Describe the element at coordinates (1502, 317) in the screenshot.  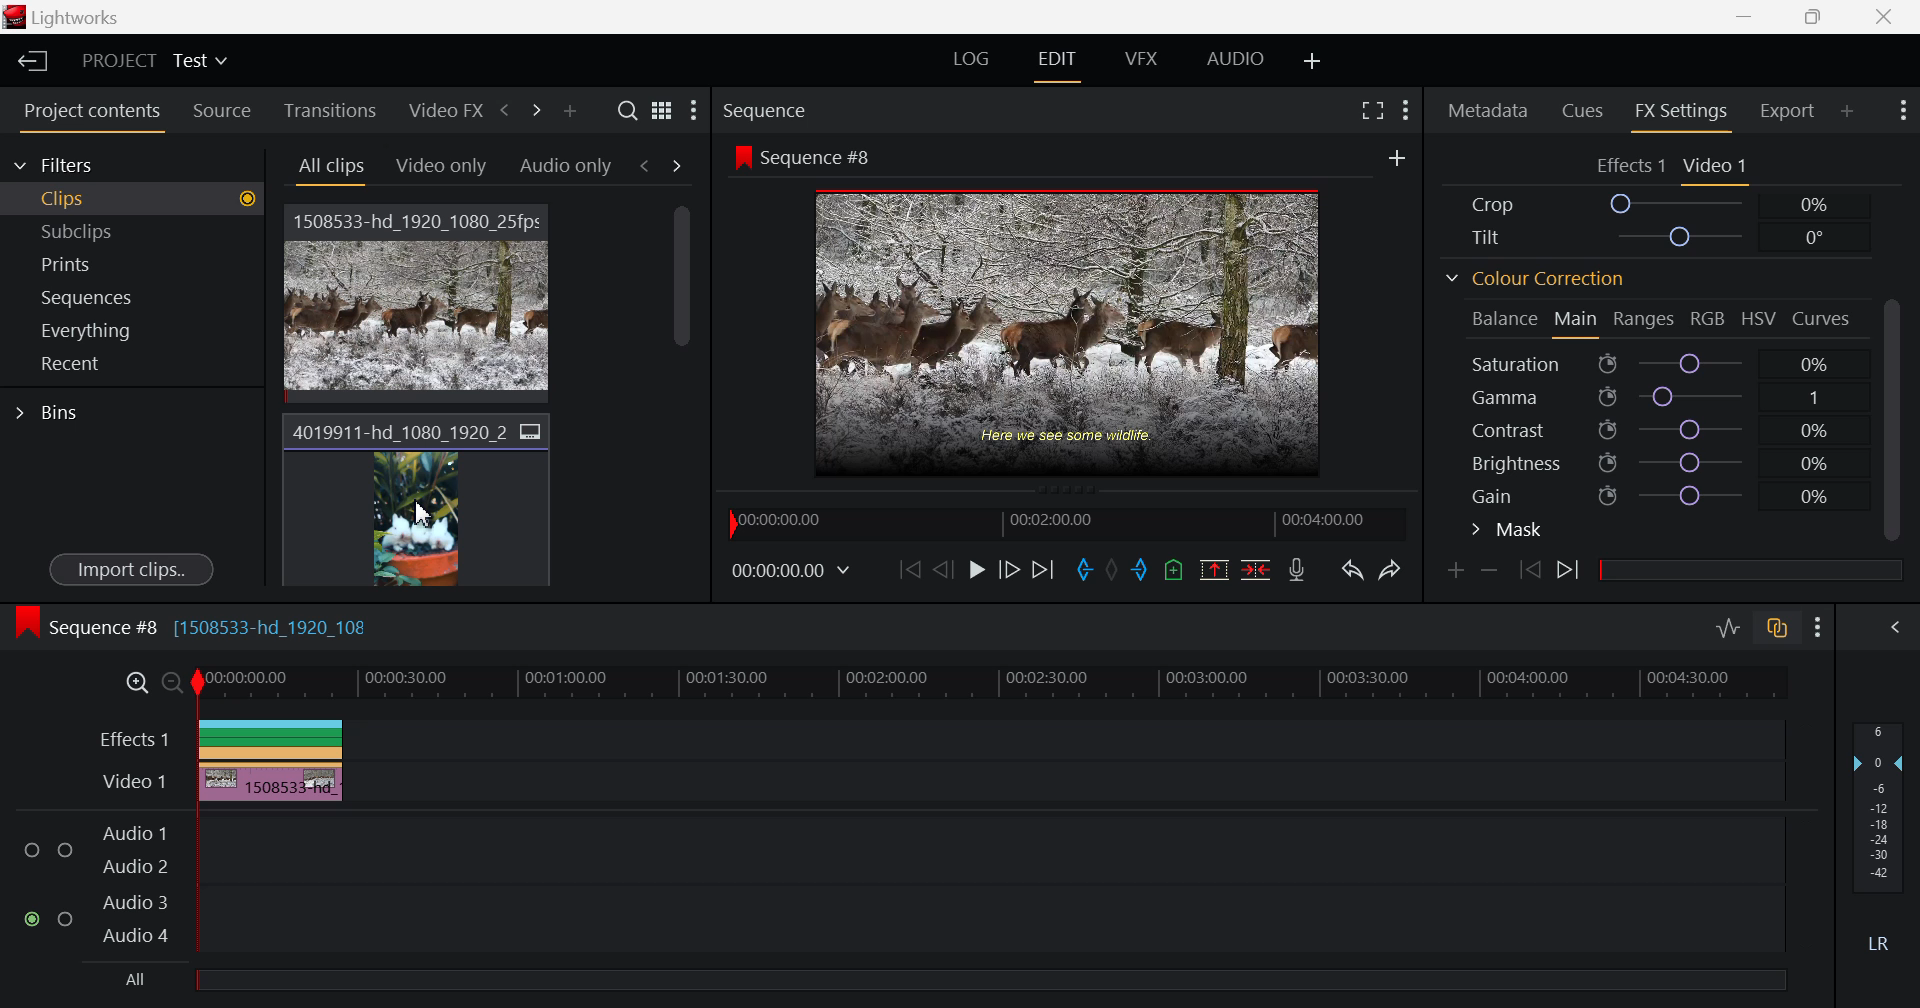
I see `Balance` at that location.